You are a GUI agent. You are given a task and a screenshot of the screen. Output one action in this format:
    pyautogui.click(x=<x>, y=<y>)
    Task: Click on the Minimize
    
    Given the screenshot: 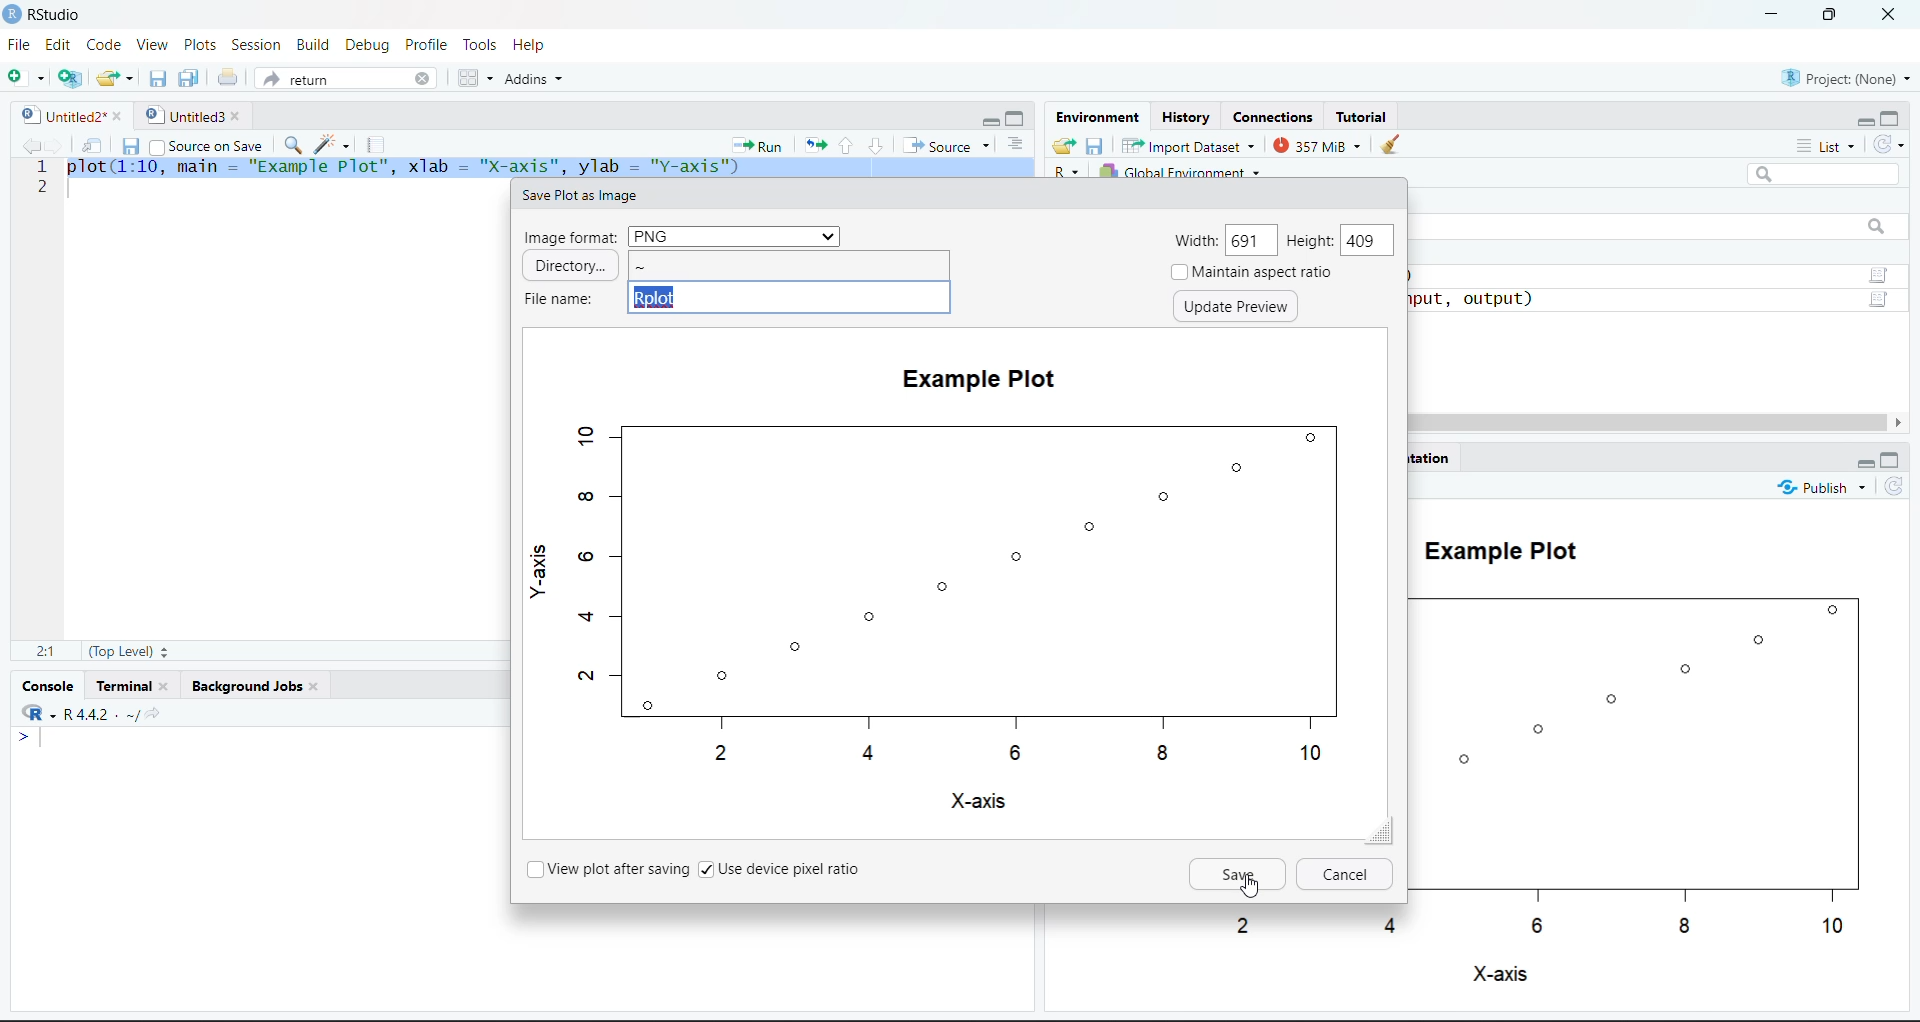 What is the action you would take?
    pyautogui.click(x=1772, y=15)
    